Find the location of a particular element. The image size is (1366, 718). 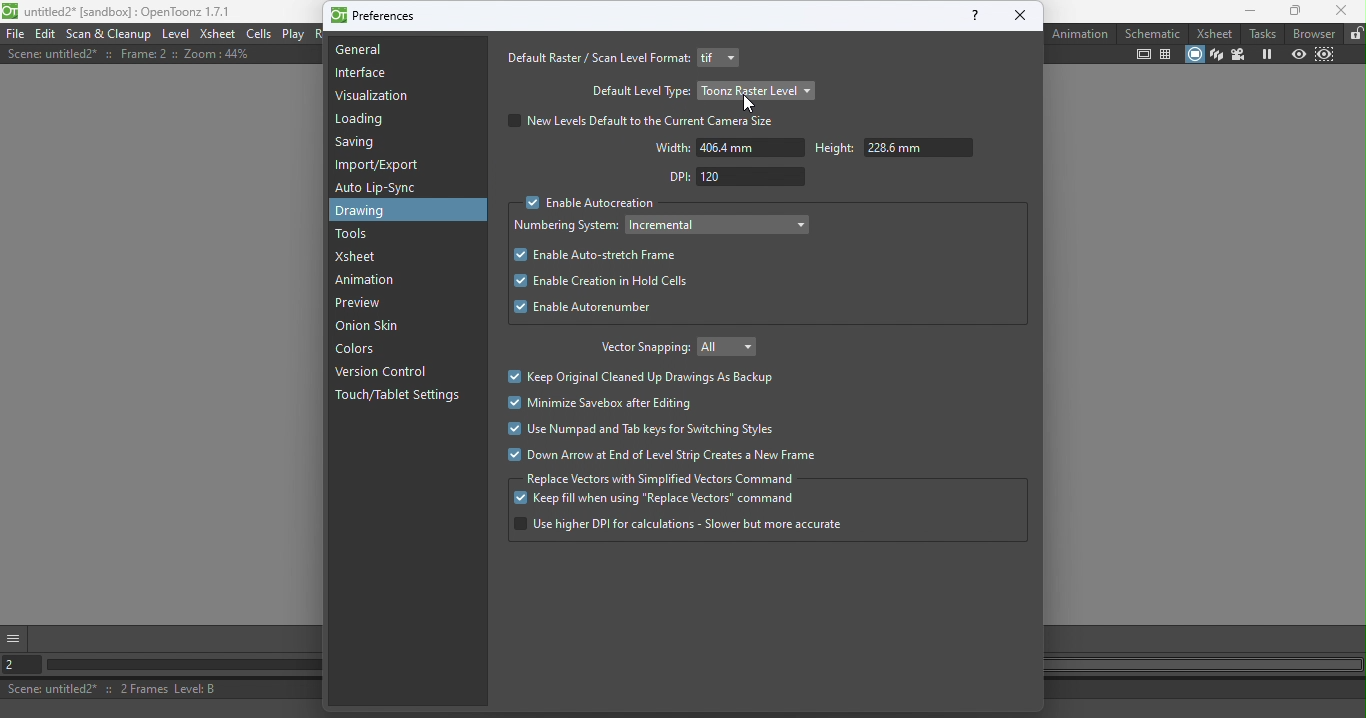

Saving is located at coordinates (361, 146).